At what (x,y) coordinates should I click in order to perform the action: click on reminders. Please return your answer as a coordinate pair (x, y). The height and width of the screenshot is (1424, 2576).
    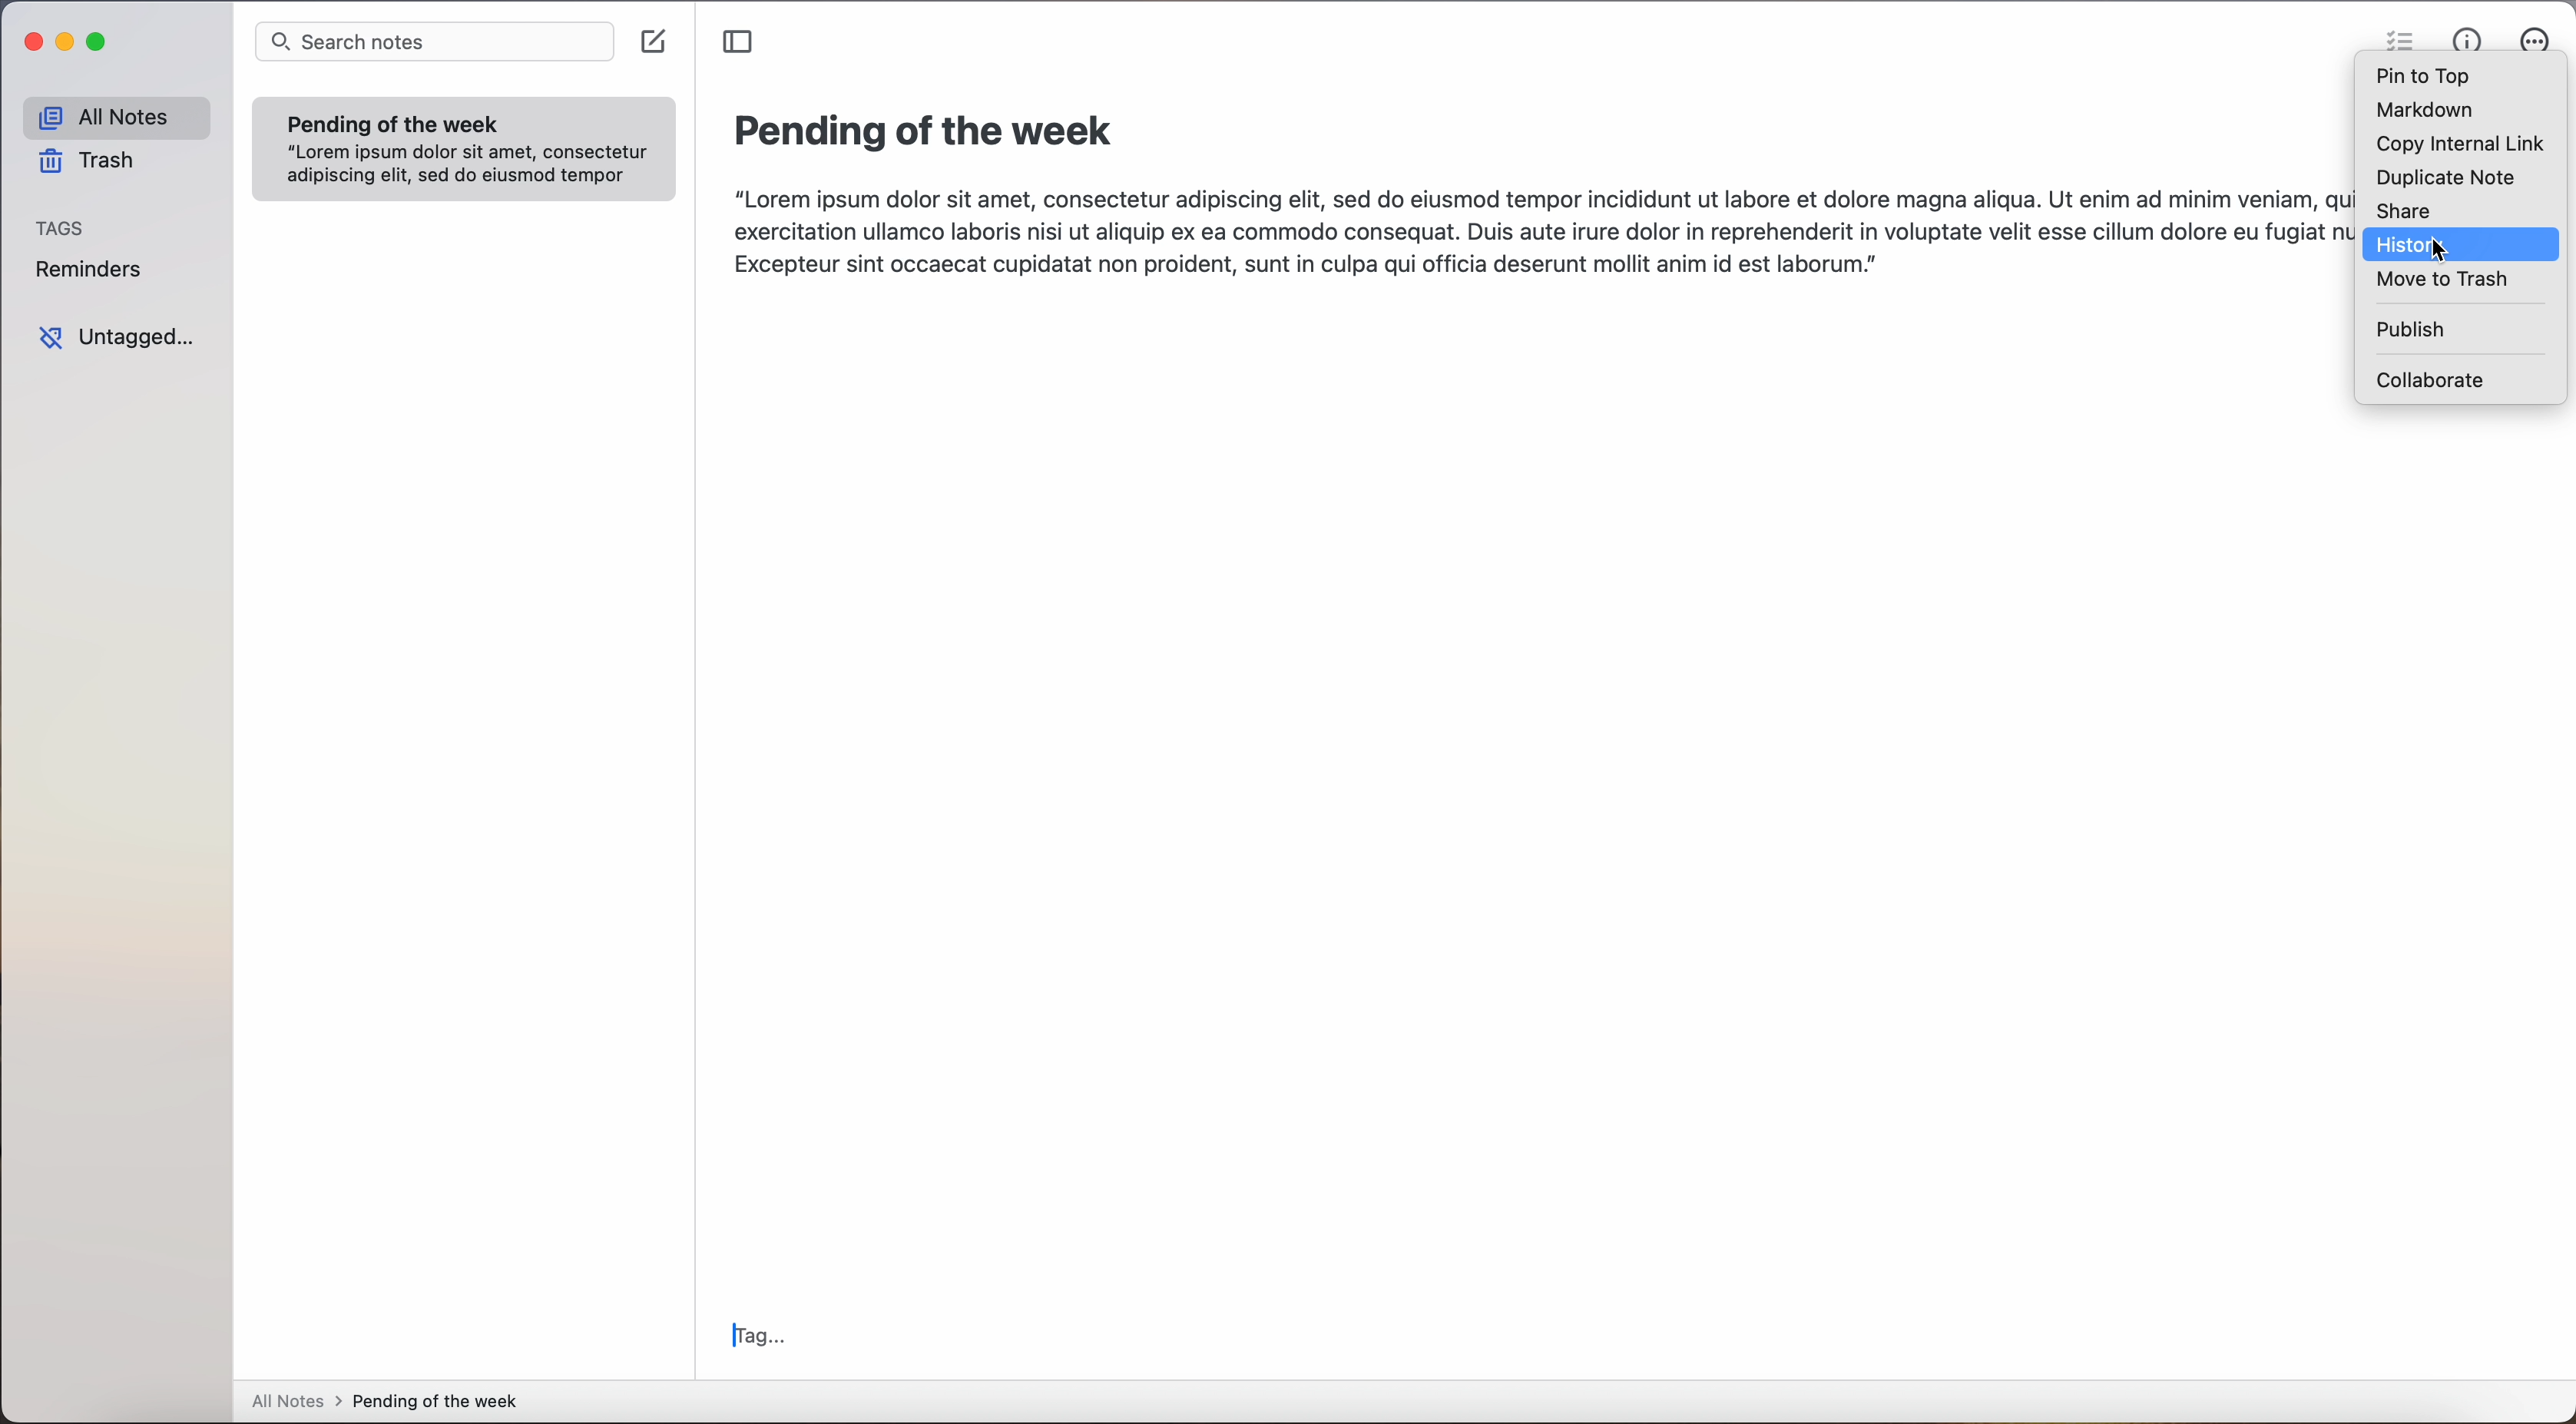
    Looking at the image, I should click on (93, 272).